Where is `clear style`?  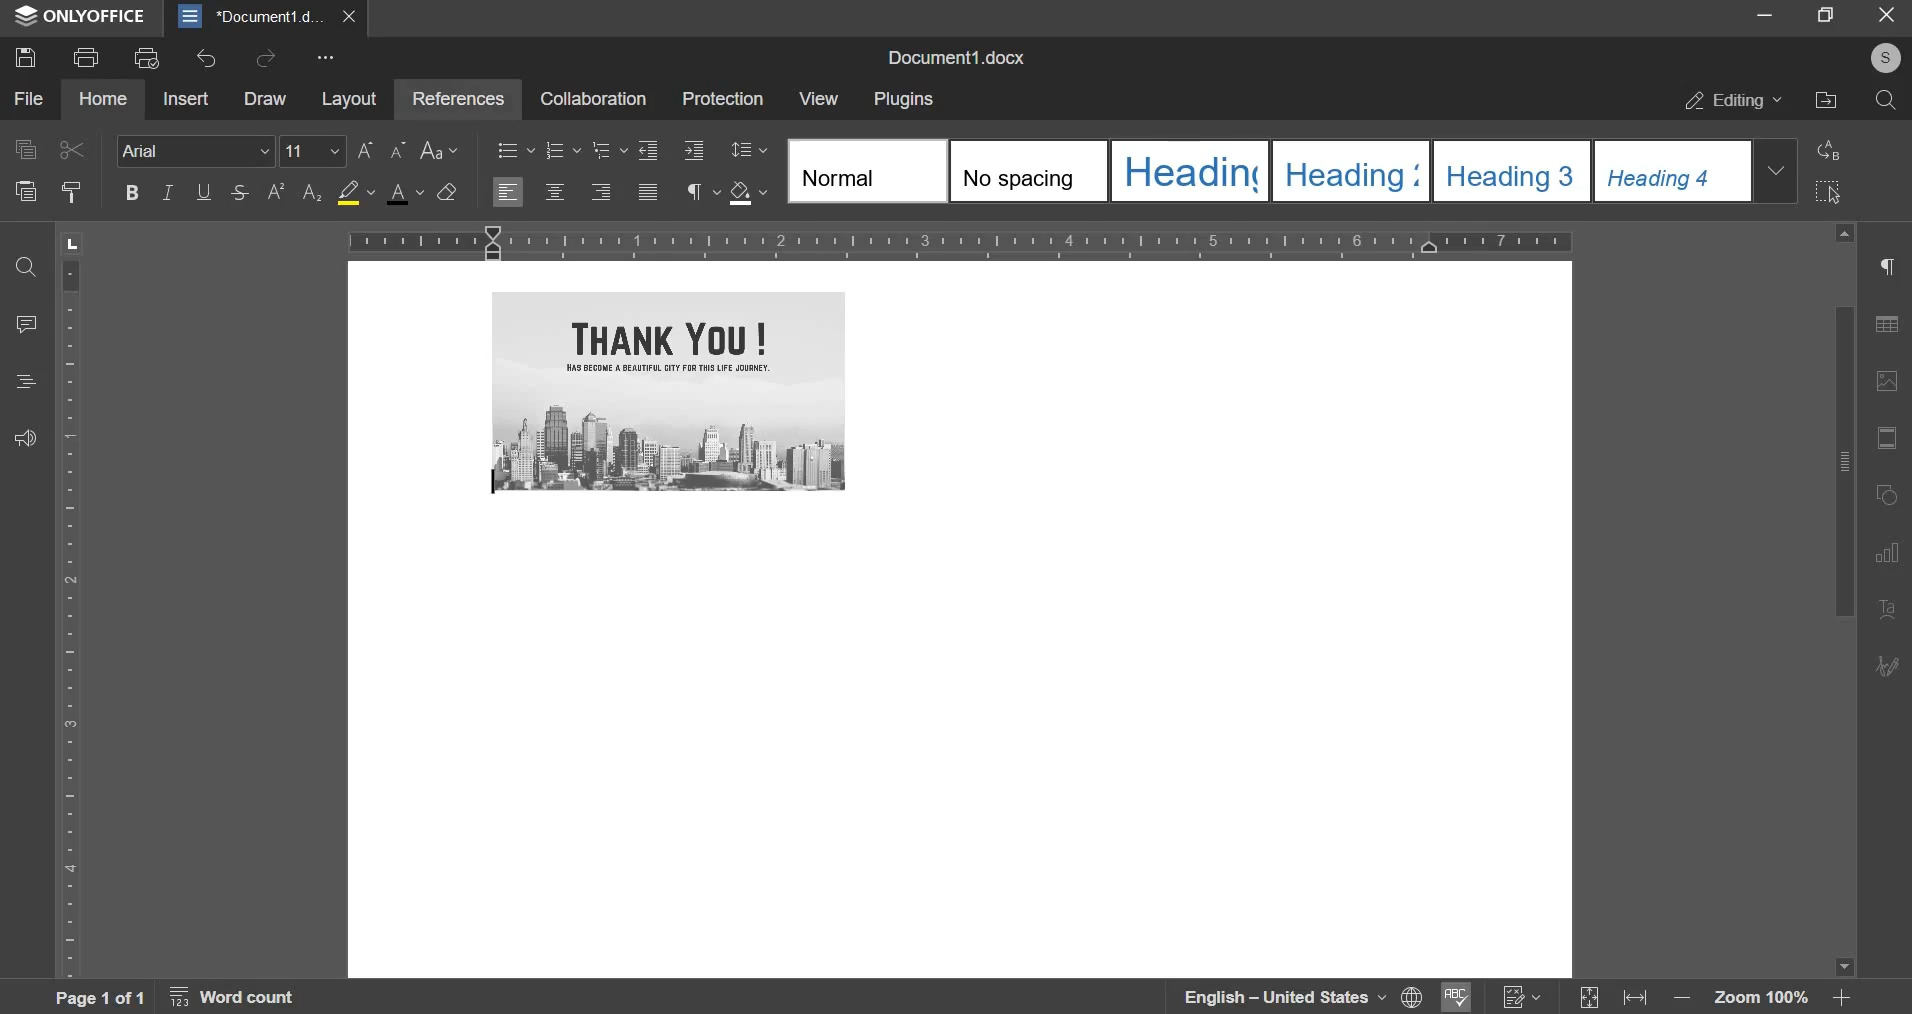 clear style is located at coordinates (751, 192).